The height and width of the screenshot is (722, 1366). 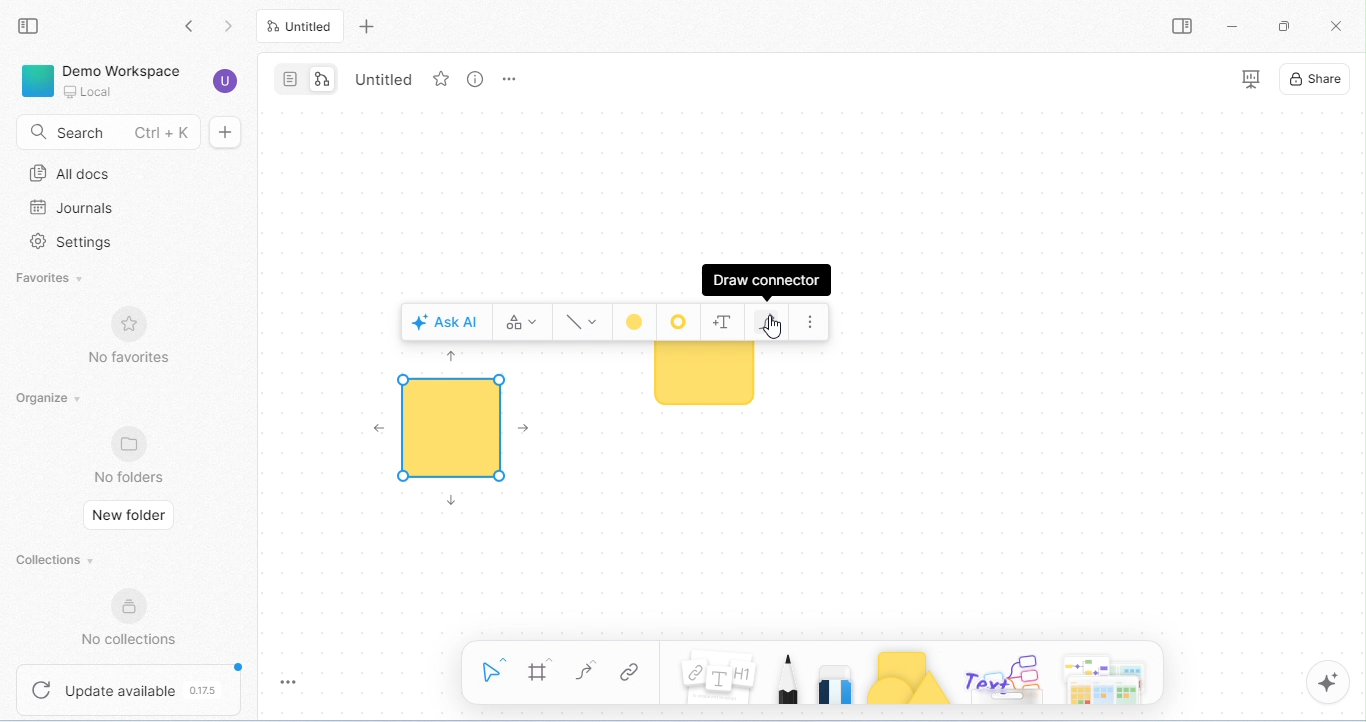 What do you see at coordinates (508, 78) in the screenshot?
I see `rename and more` at bounding box center [508, 78].